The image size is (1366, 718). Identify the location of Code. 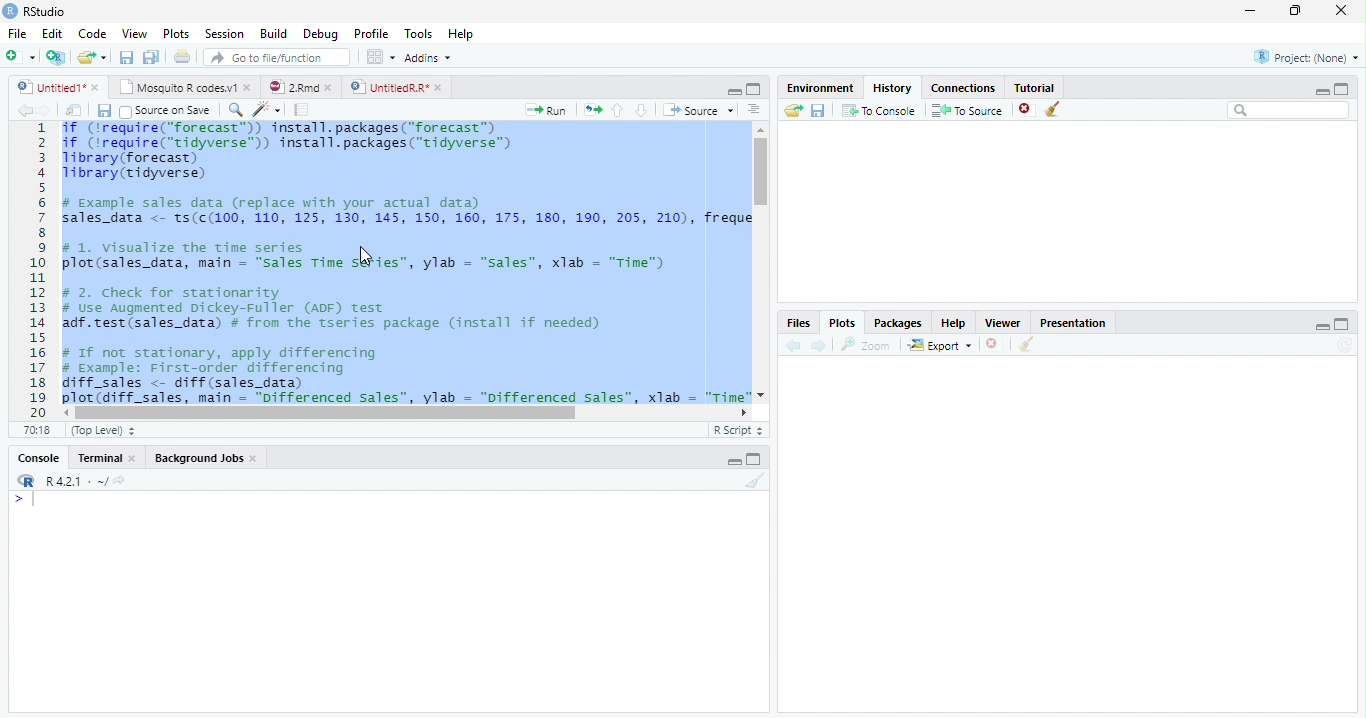
(94, 33).